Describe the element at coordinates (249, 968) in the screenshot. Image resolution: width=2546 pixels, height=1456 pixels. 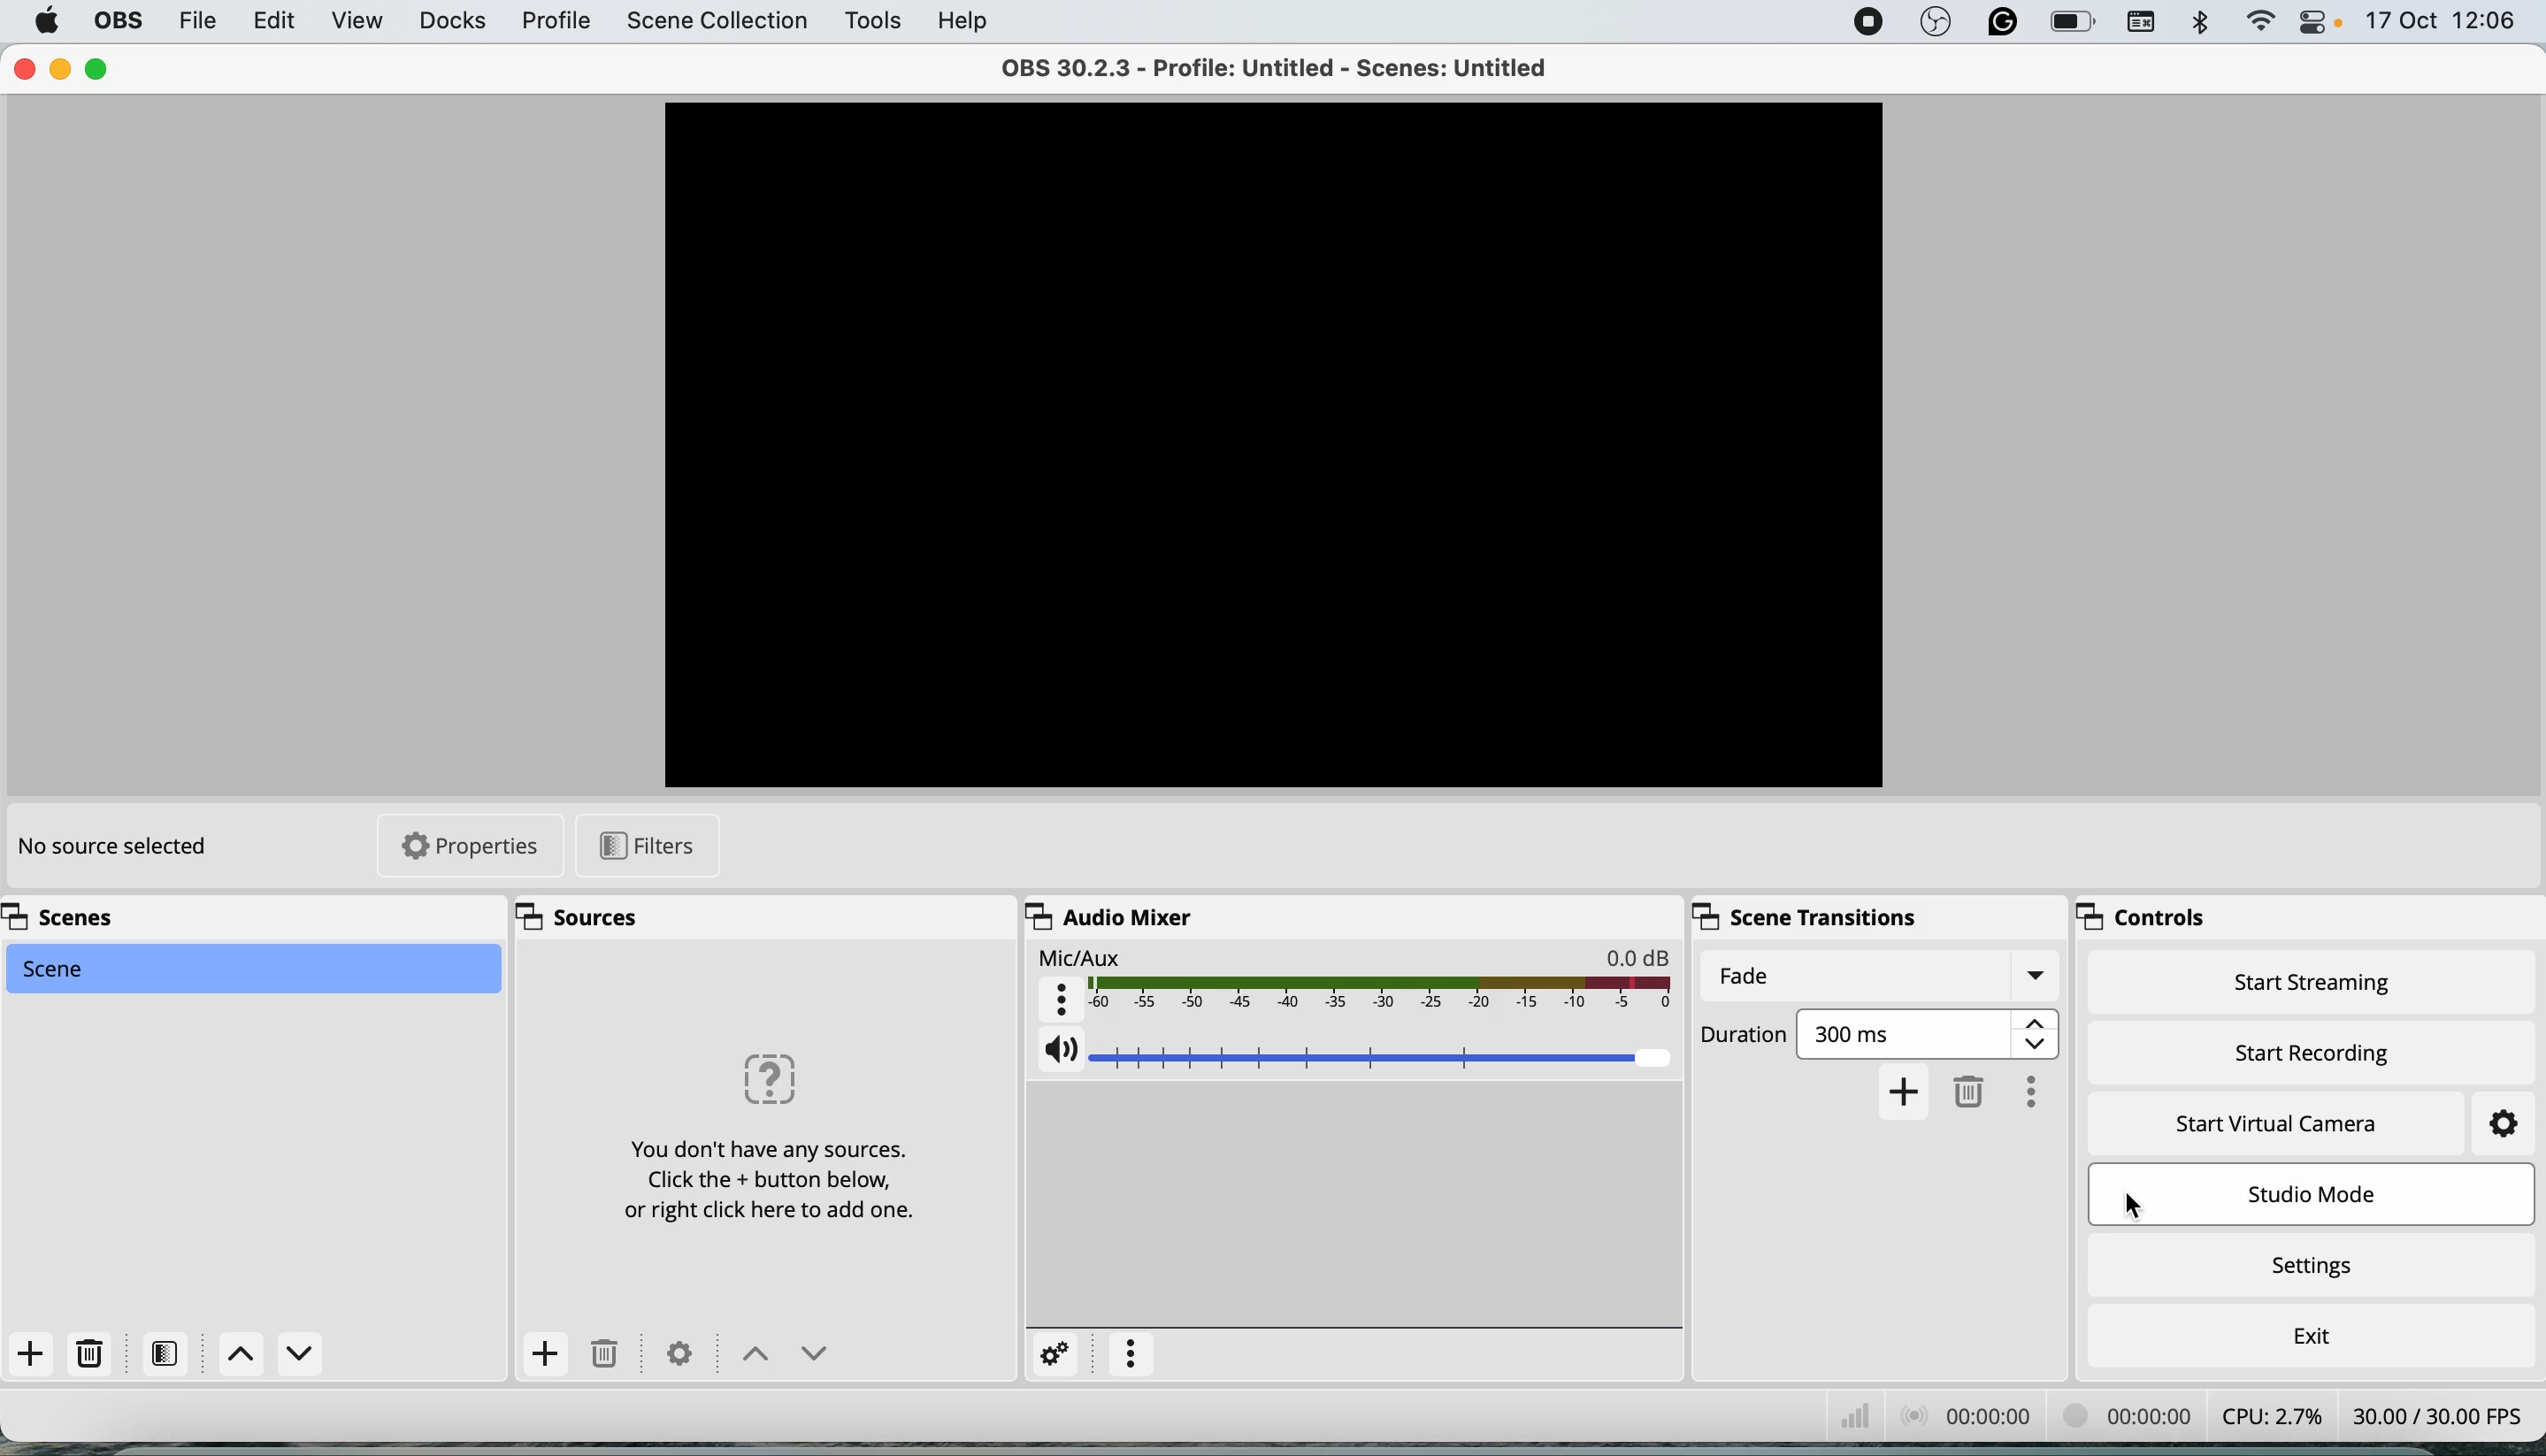
I see `scene` at that location.